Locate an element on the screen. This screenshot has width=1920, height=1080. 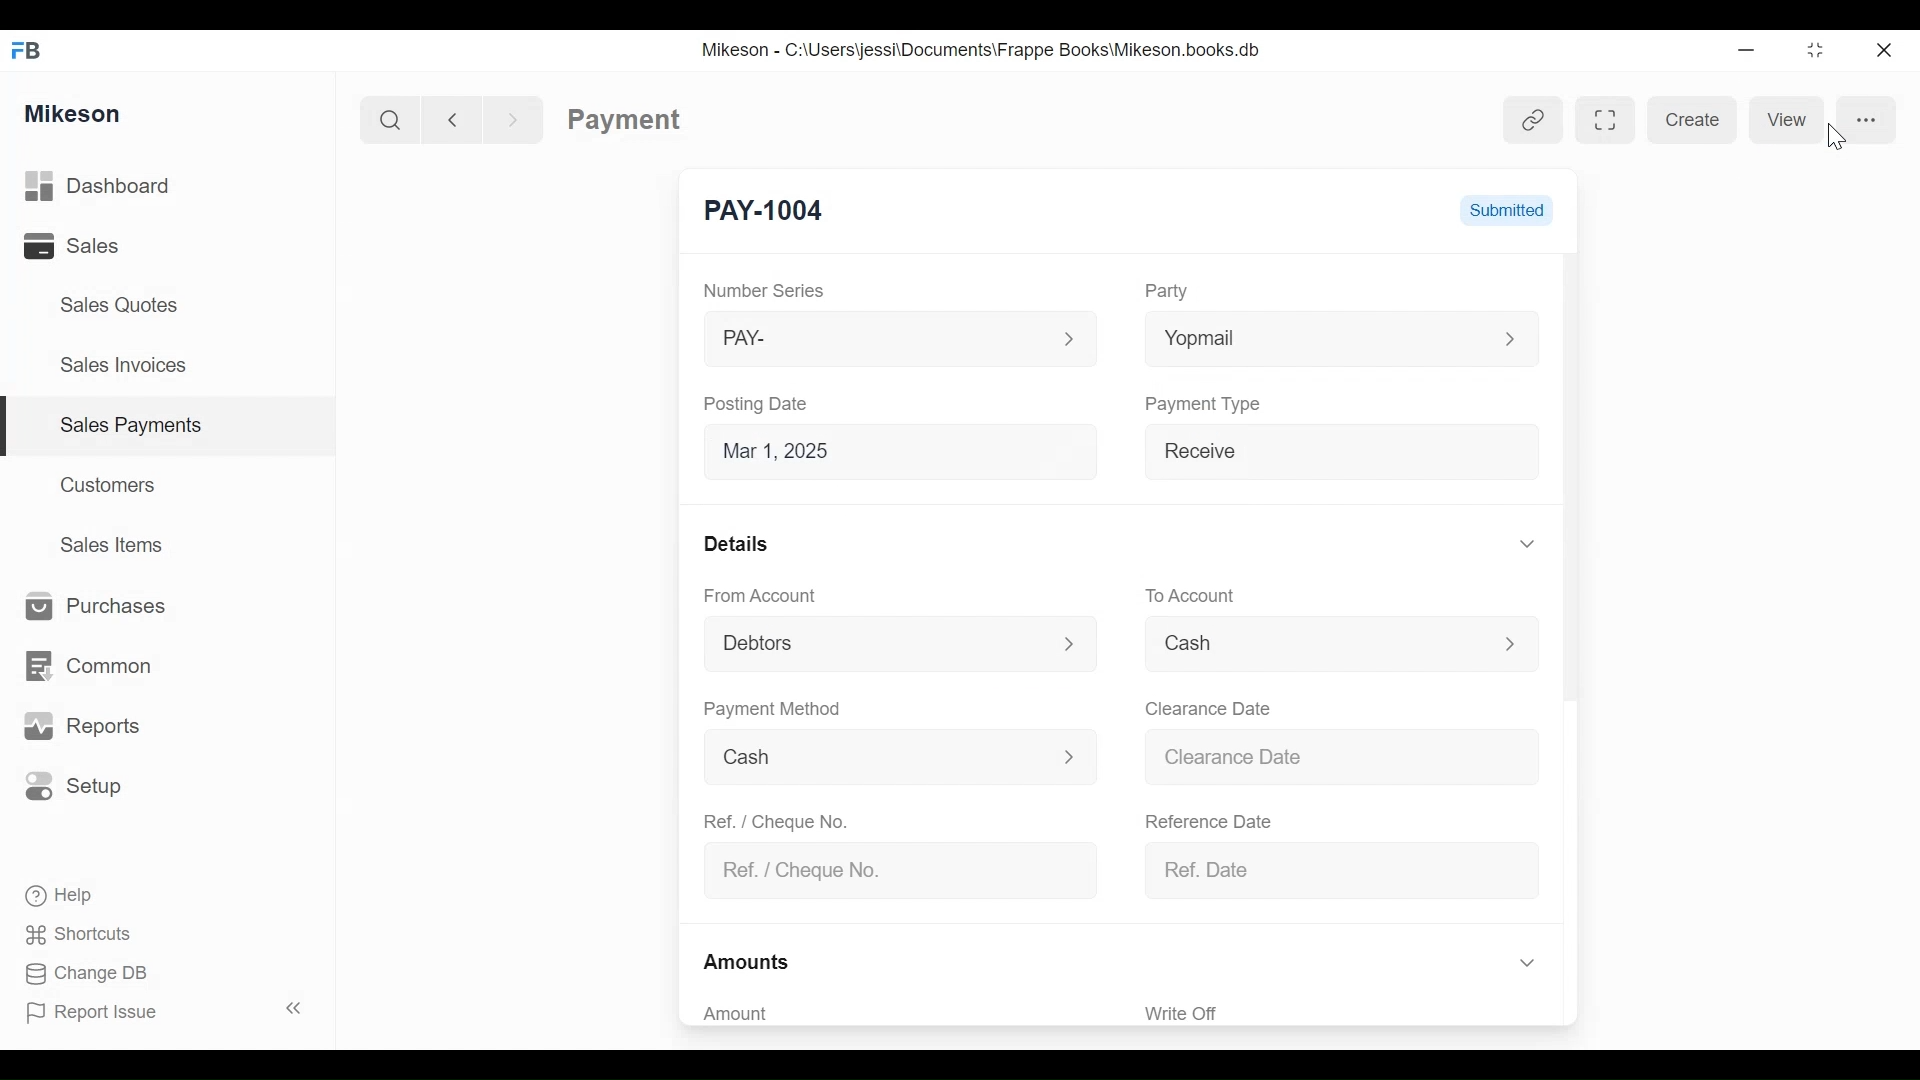
linked references is located at coordinates (1533, 118).